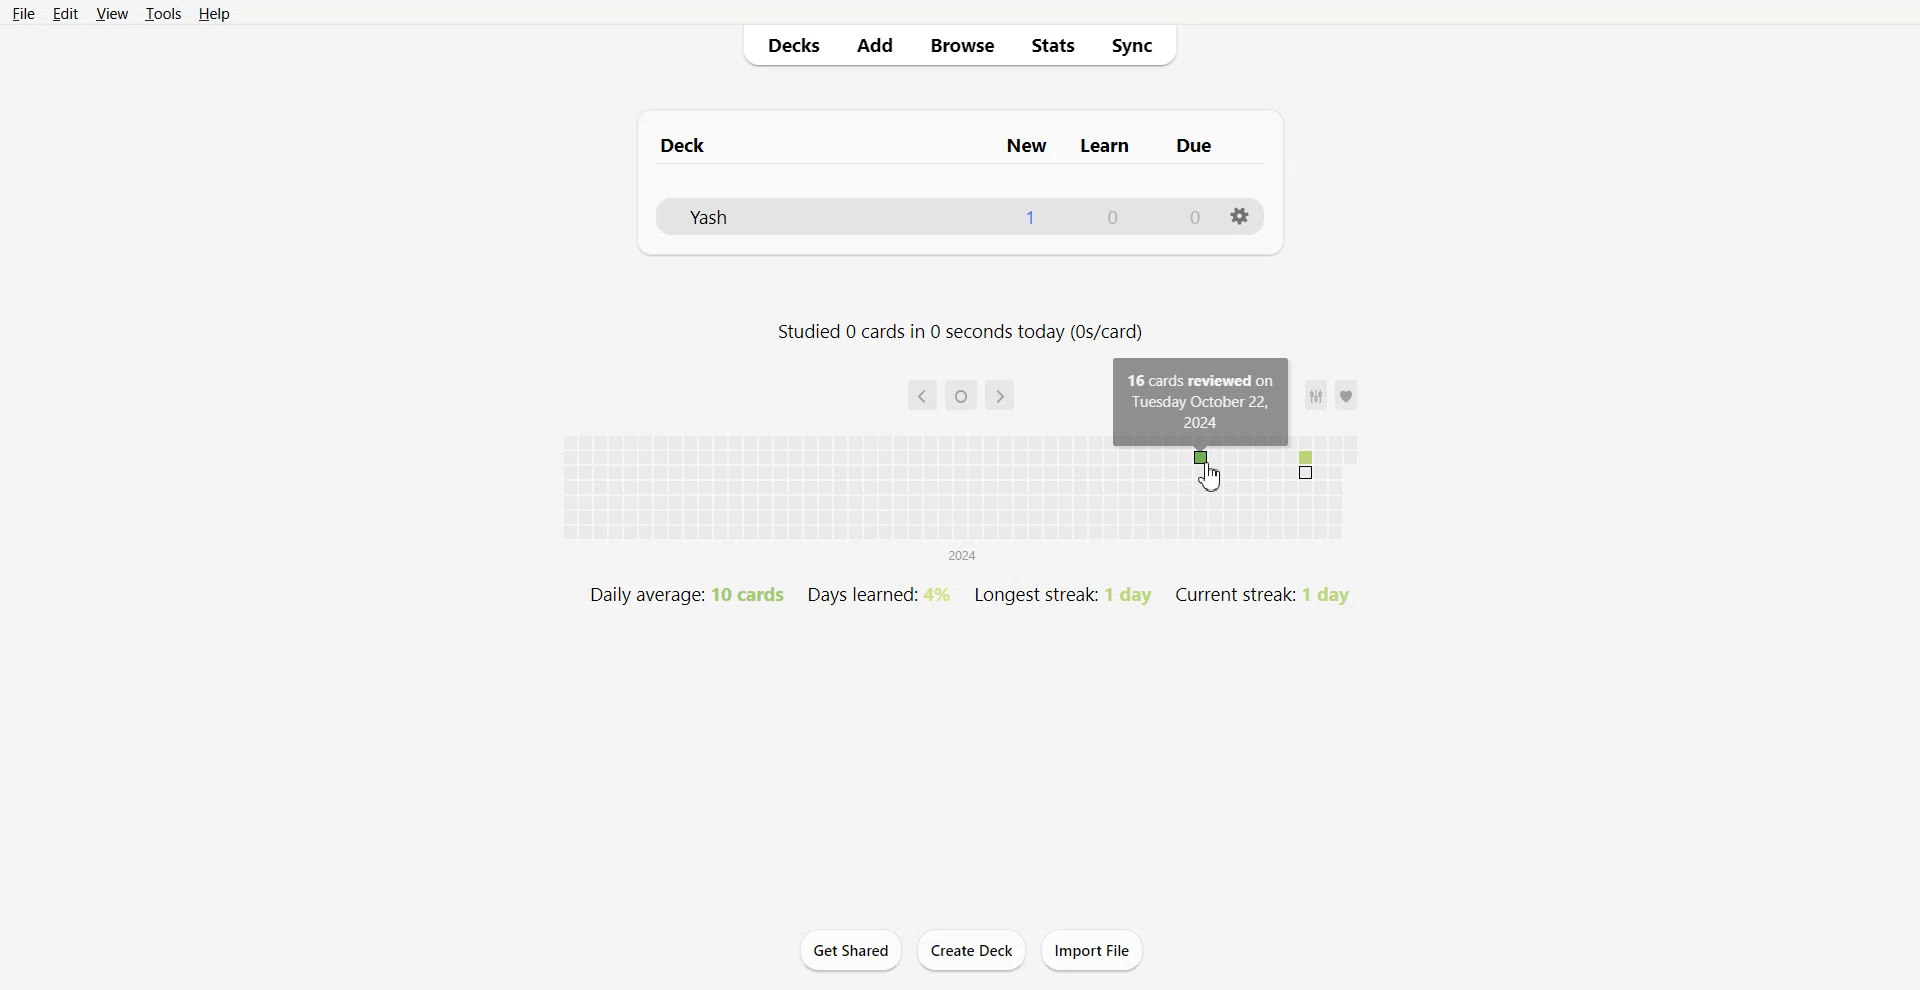 The width and height of the screenshot is (1920, 990). I want to click on current streak: 1 day, so click(1260, 595).